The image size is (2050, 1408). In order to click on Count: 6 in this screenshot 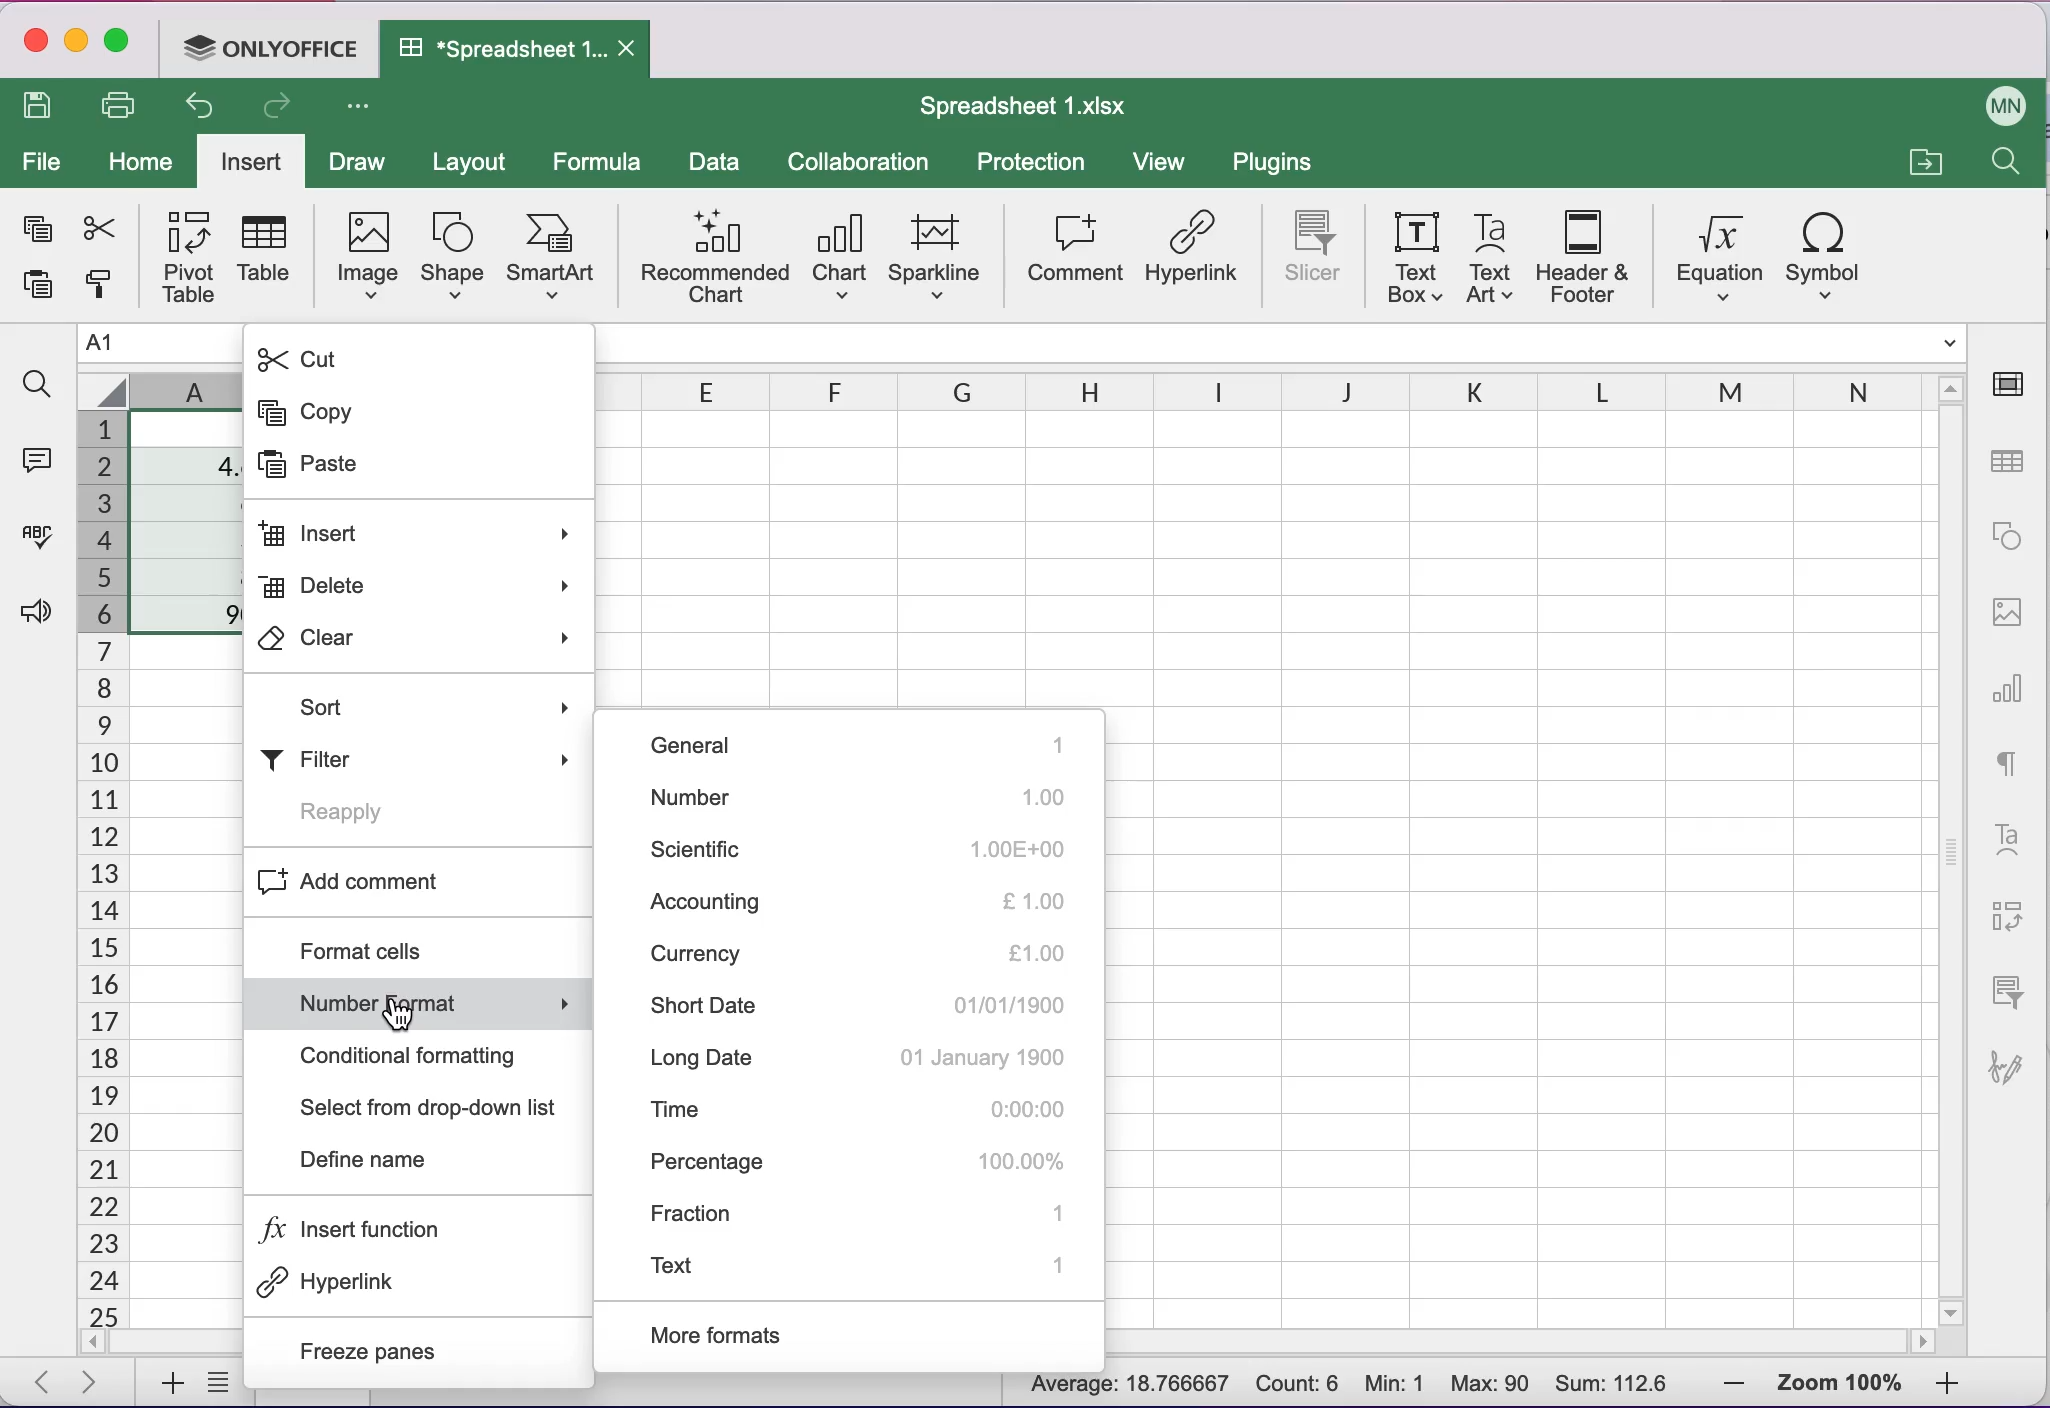, I will do `click(1298, 1385)`.